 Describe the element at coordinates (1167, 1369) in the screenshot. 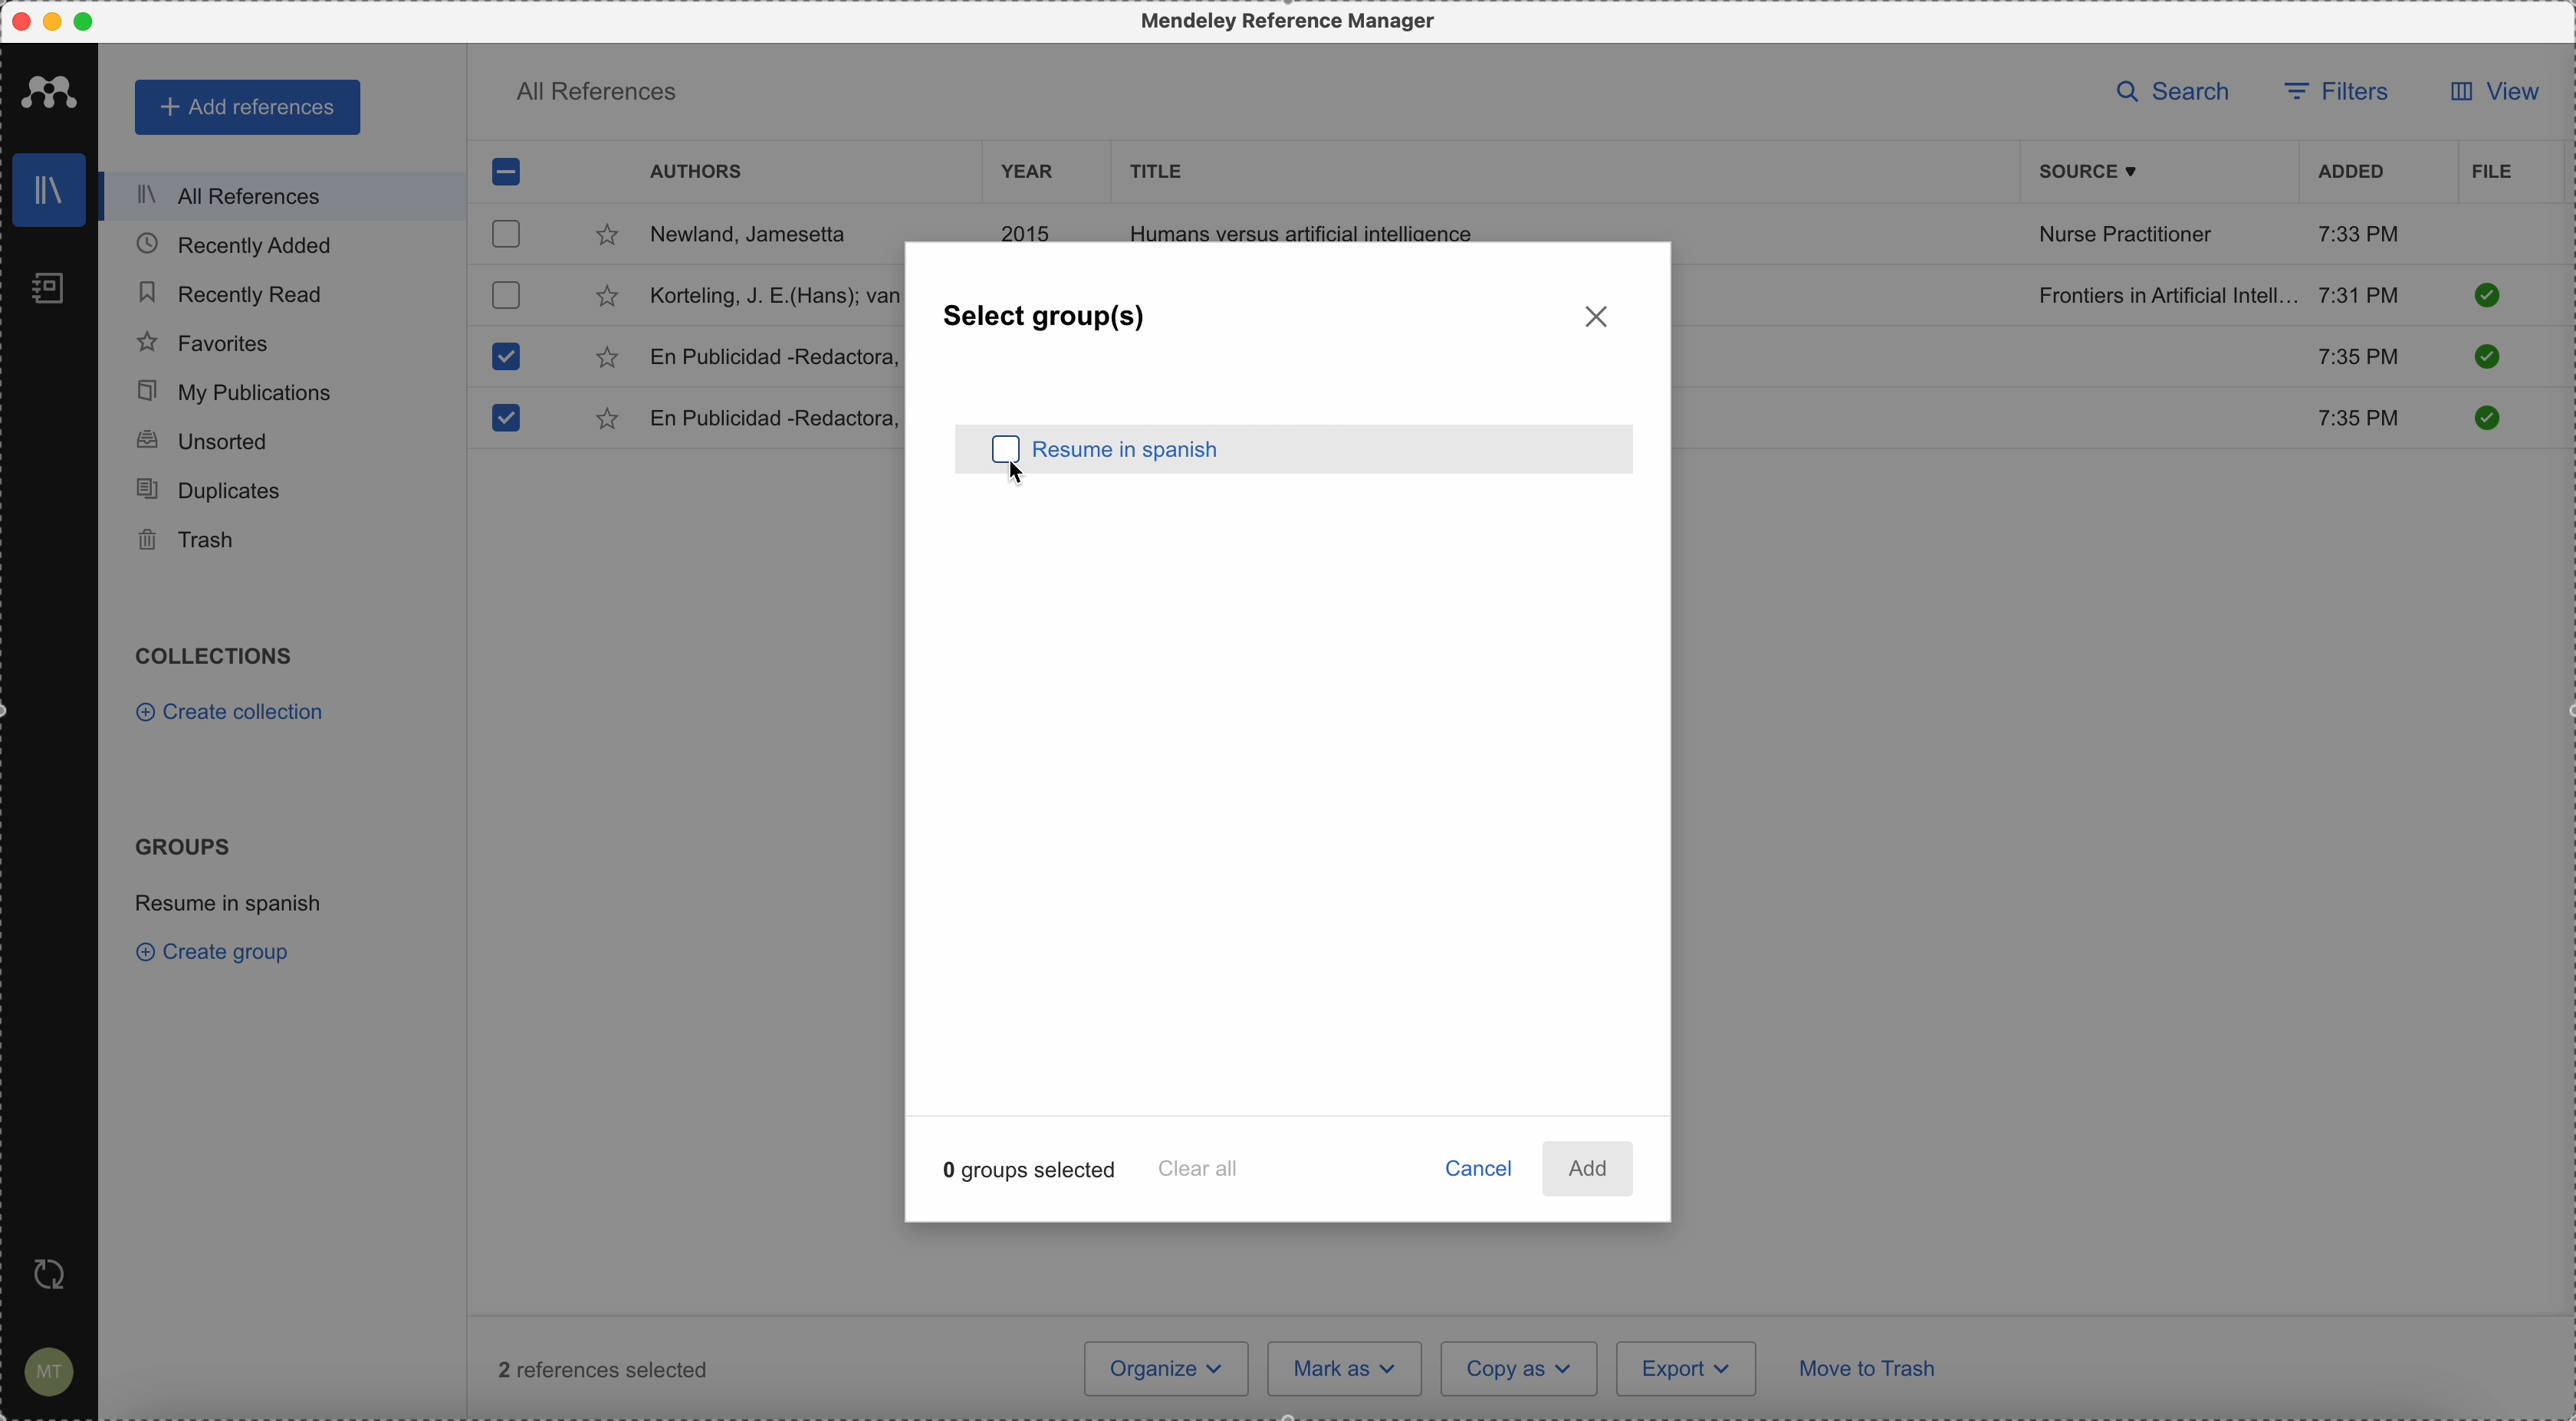

I see `organize` at that location.